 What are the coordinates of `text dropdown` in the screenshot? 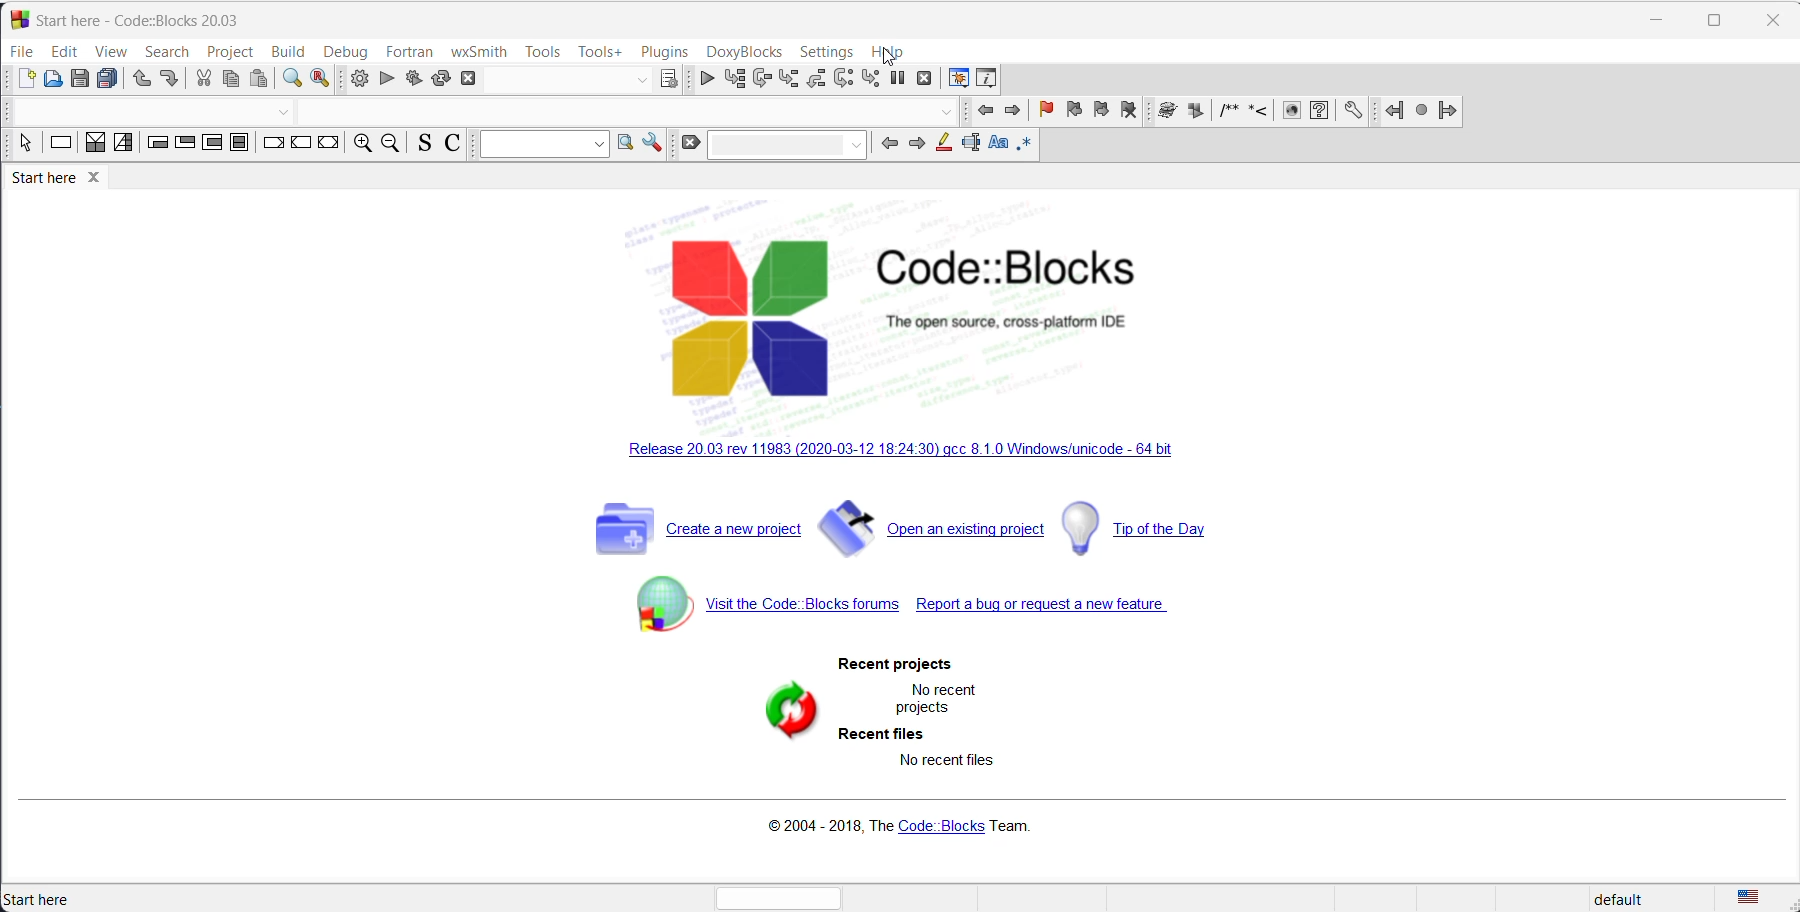 It's located at (788, 147).